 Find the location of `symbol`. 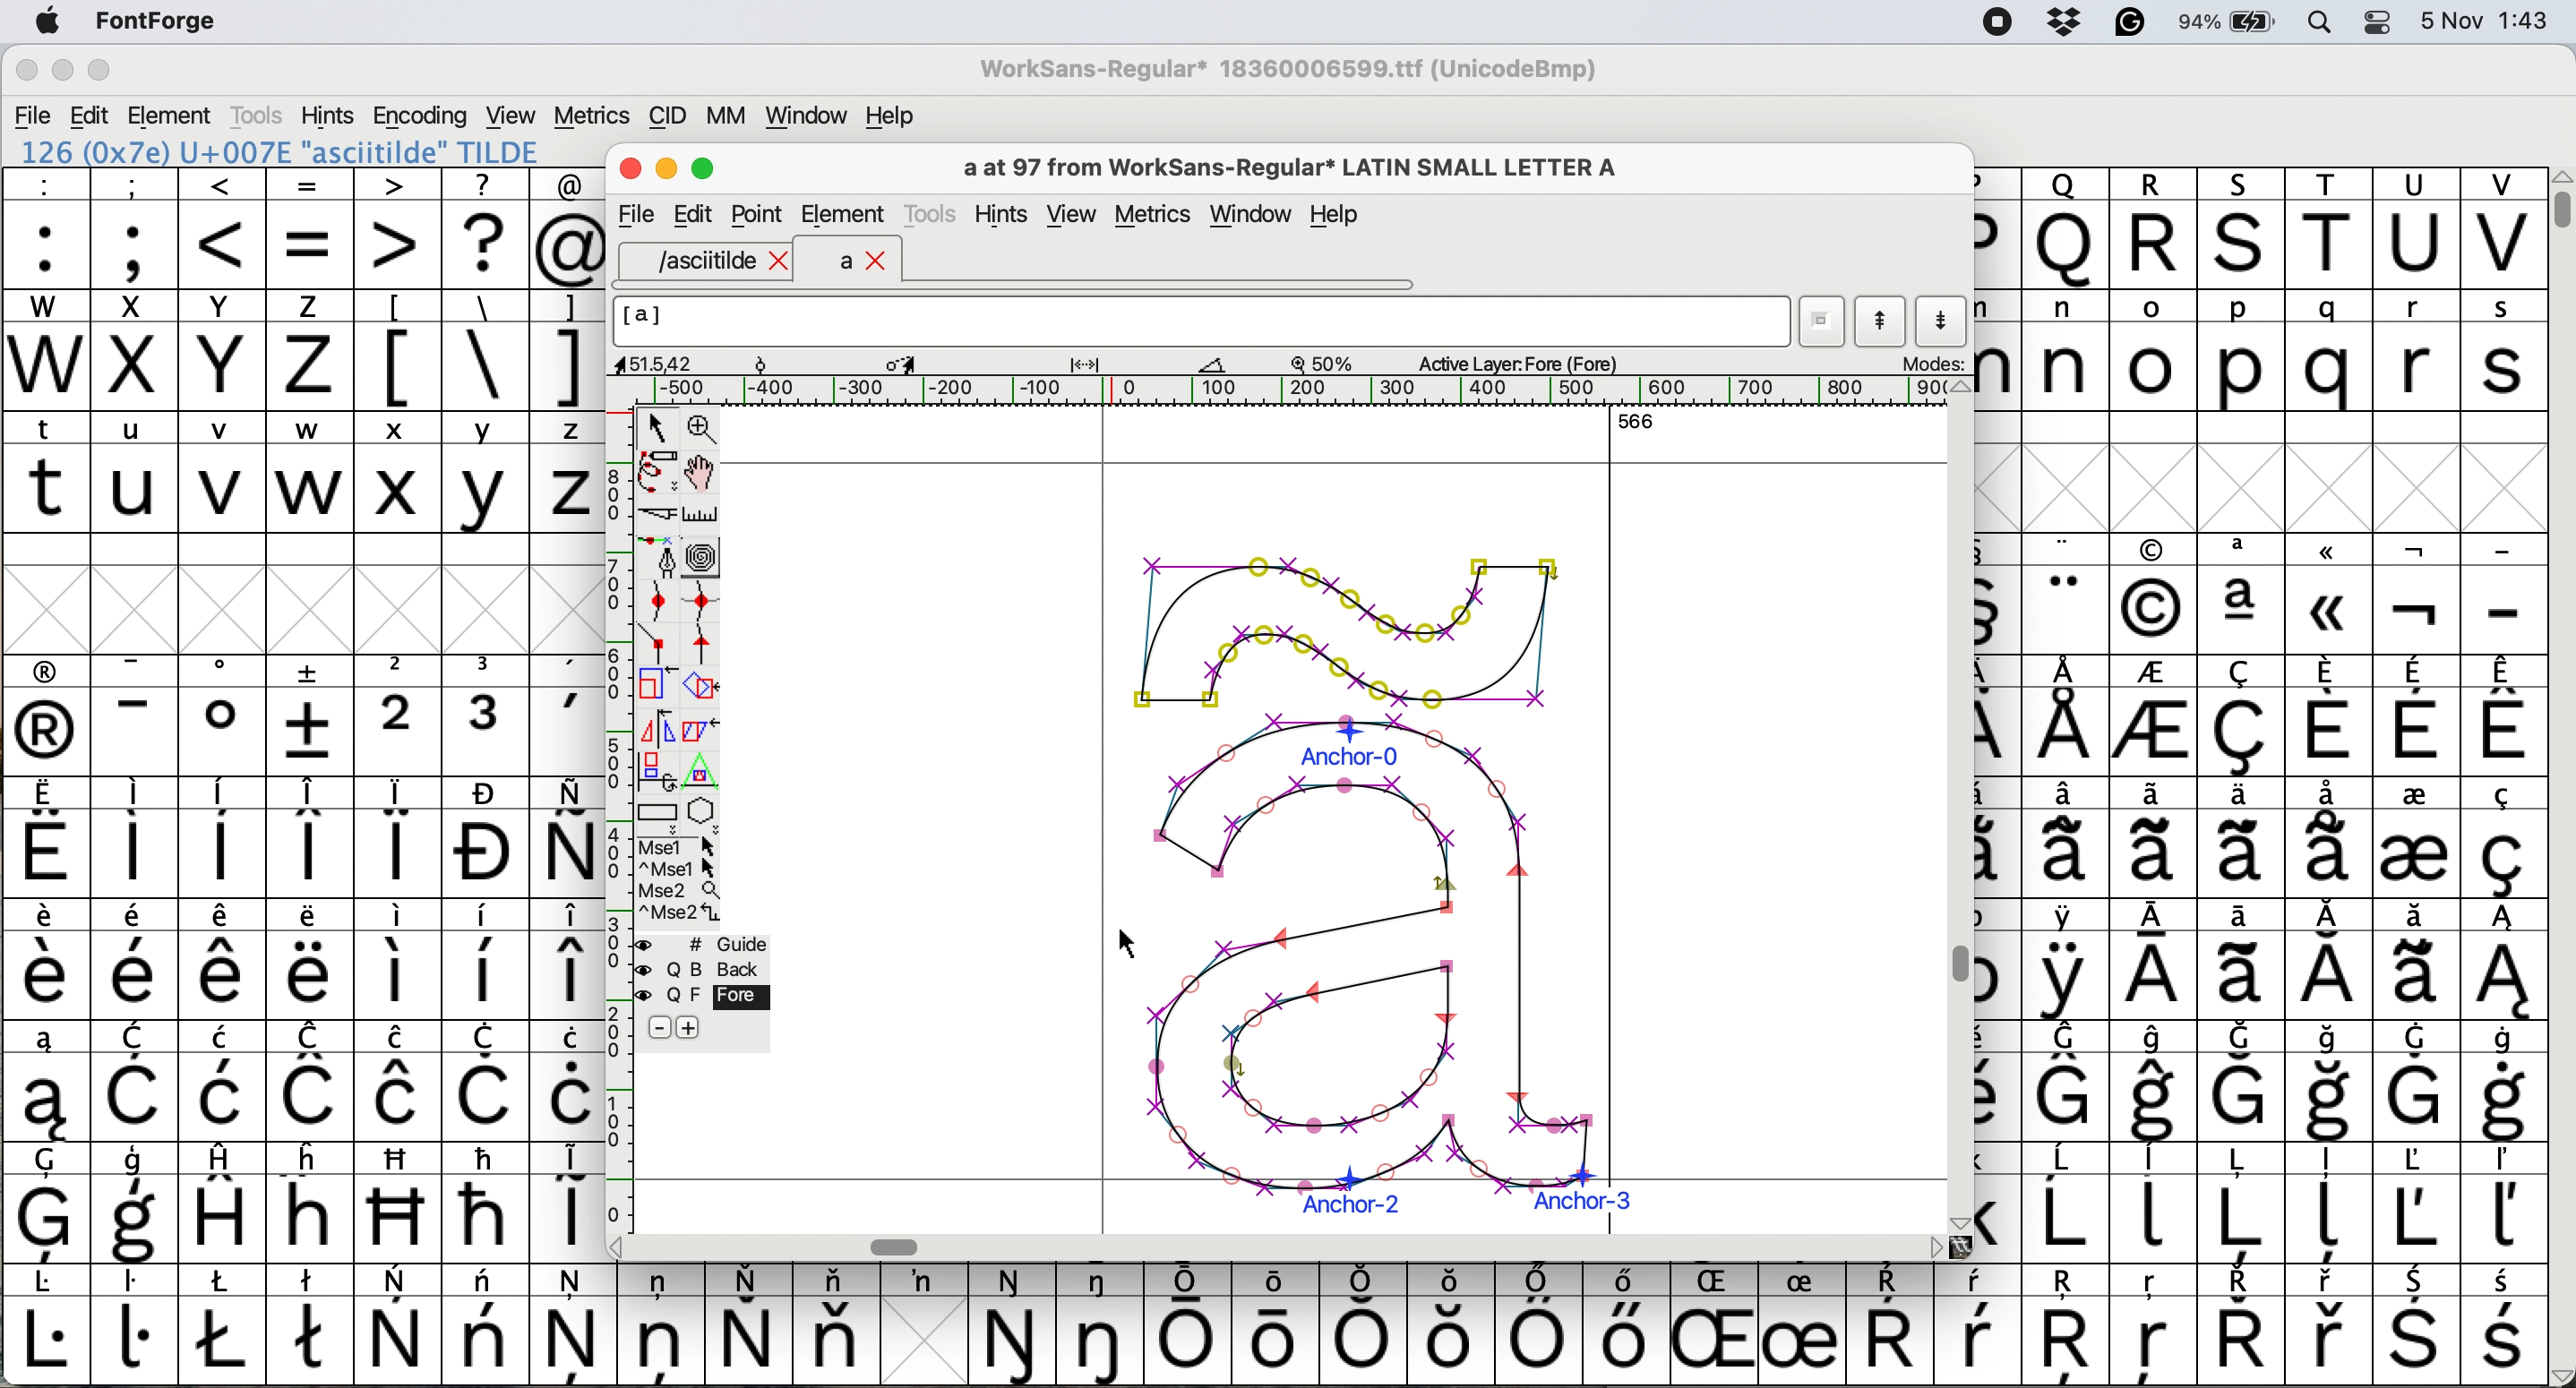

symbol is located at coordinates (1281, 1321).